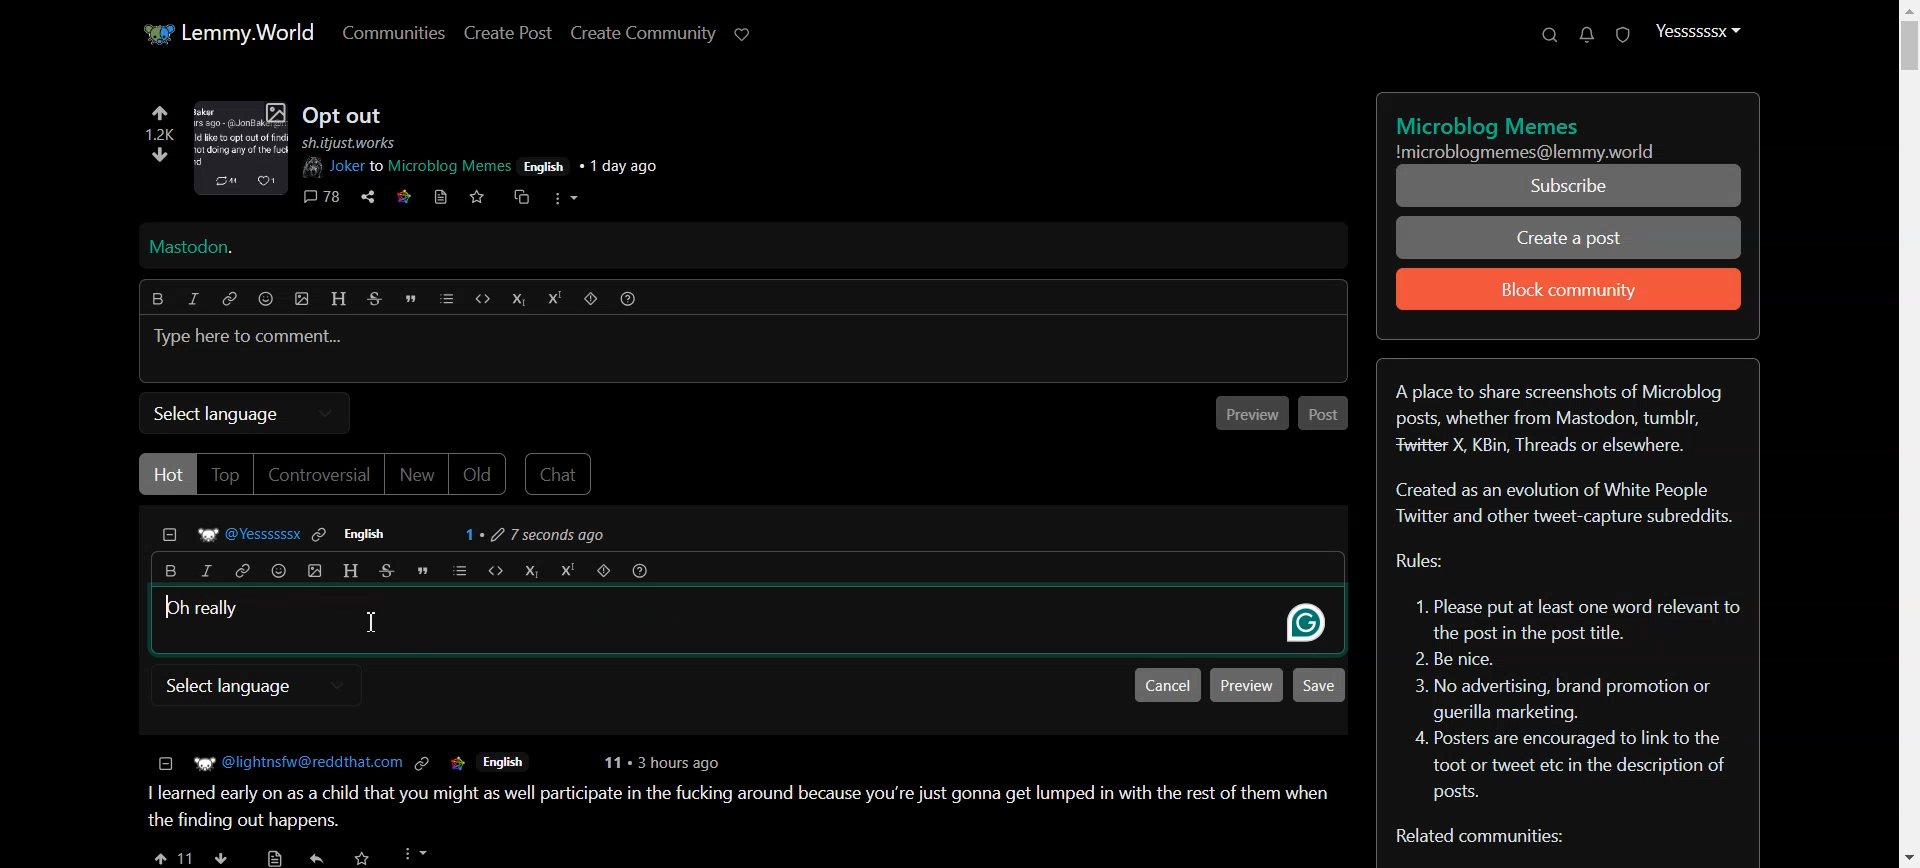  What do you see at coordinates (644, 33) in the screenshot?
I see `Create Community` at bounding box center [644, 33].